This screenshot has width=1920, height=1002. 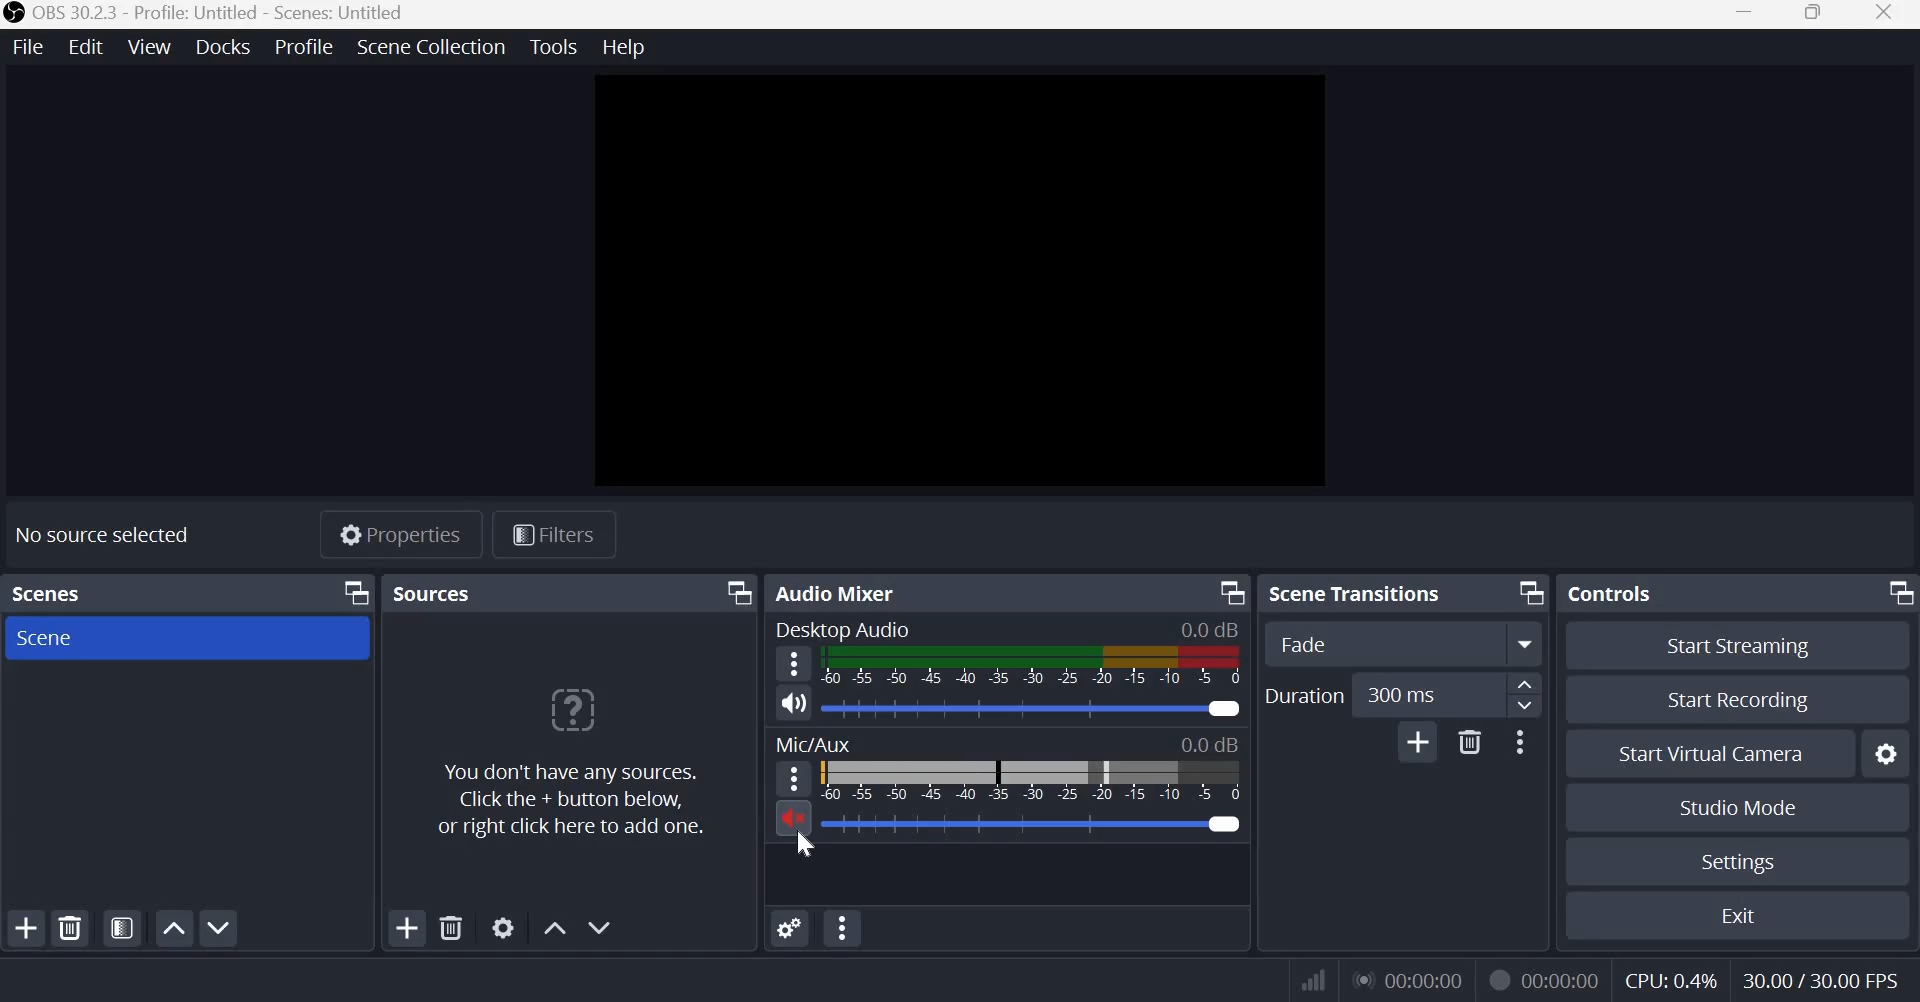 What do you see at coordinates (1885, 754) in the screenshot?
I see `Configure virtual camera` at bounding box center [1885, 754].